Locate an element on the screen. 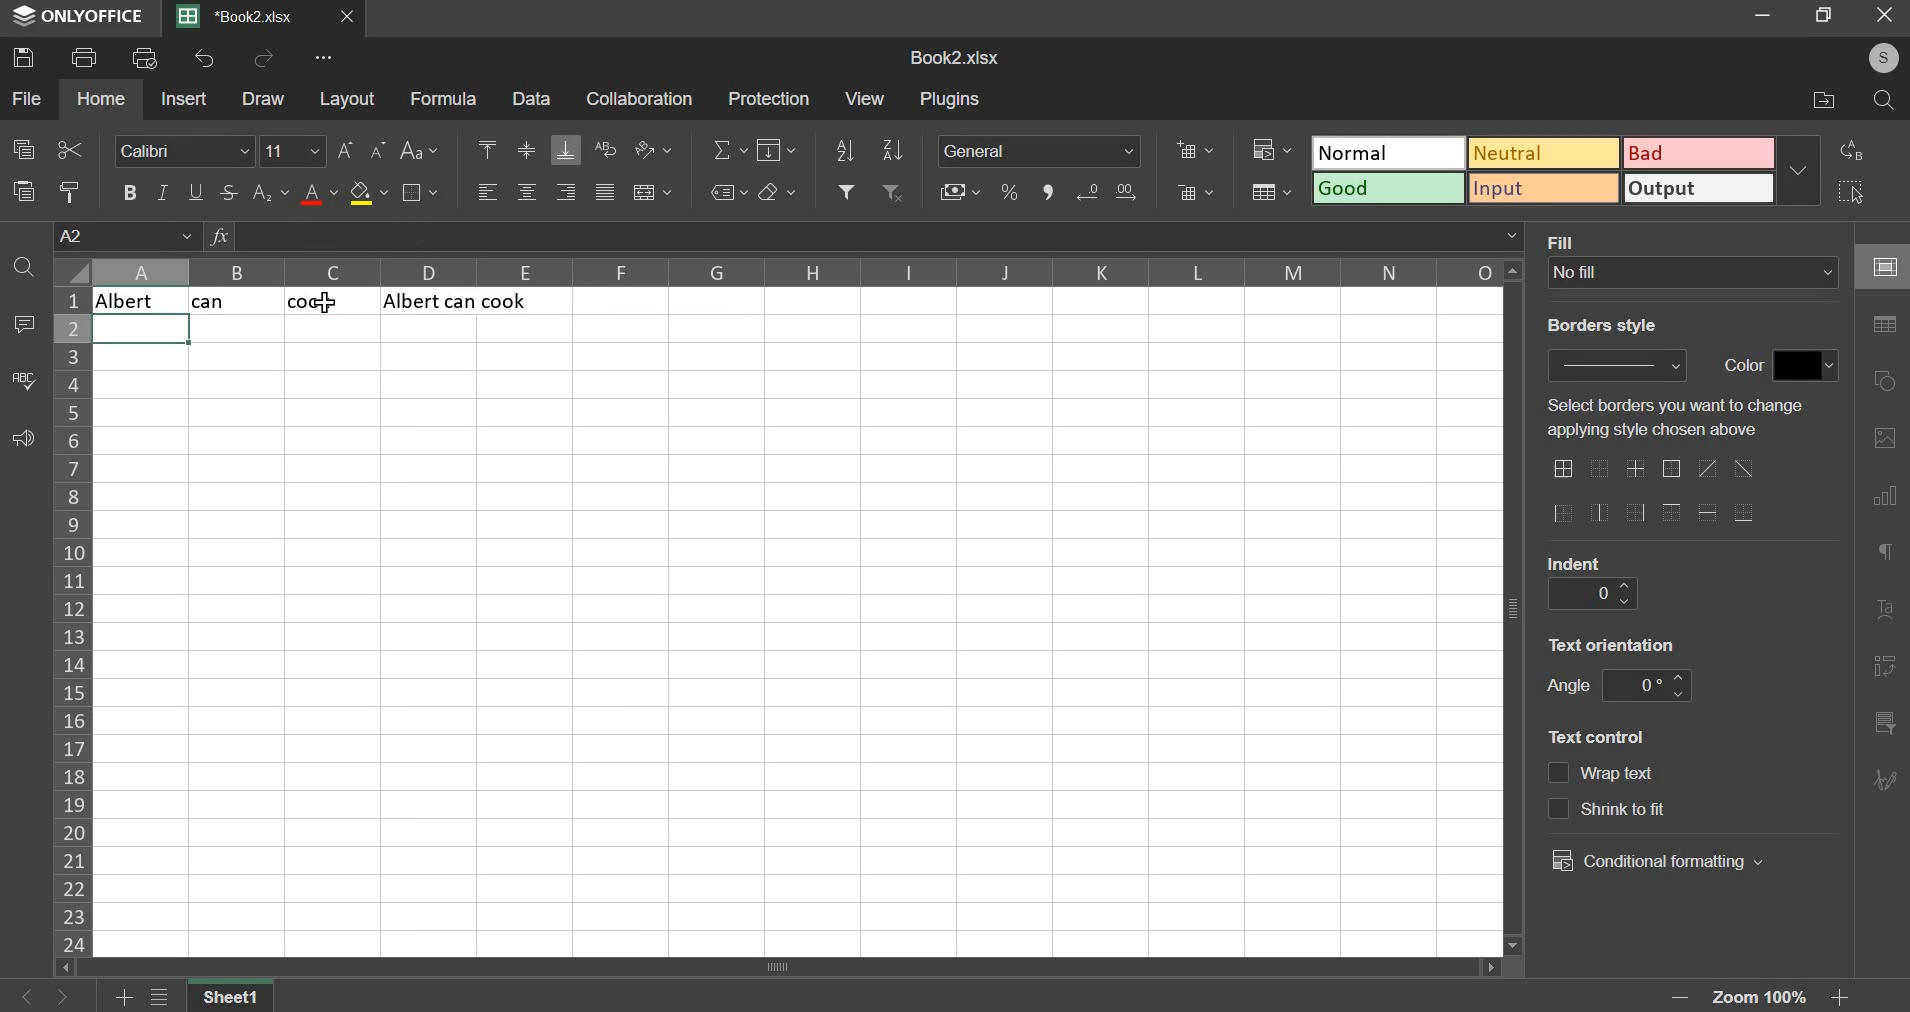 This screenshot has width=1910, height=1012. scroll bar is located at coordinates (774, 968).